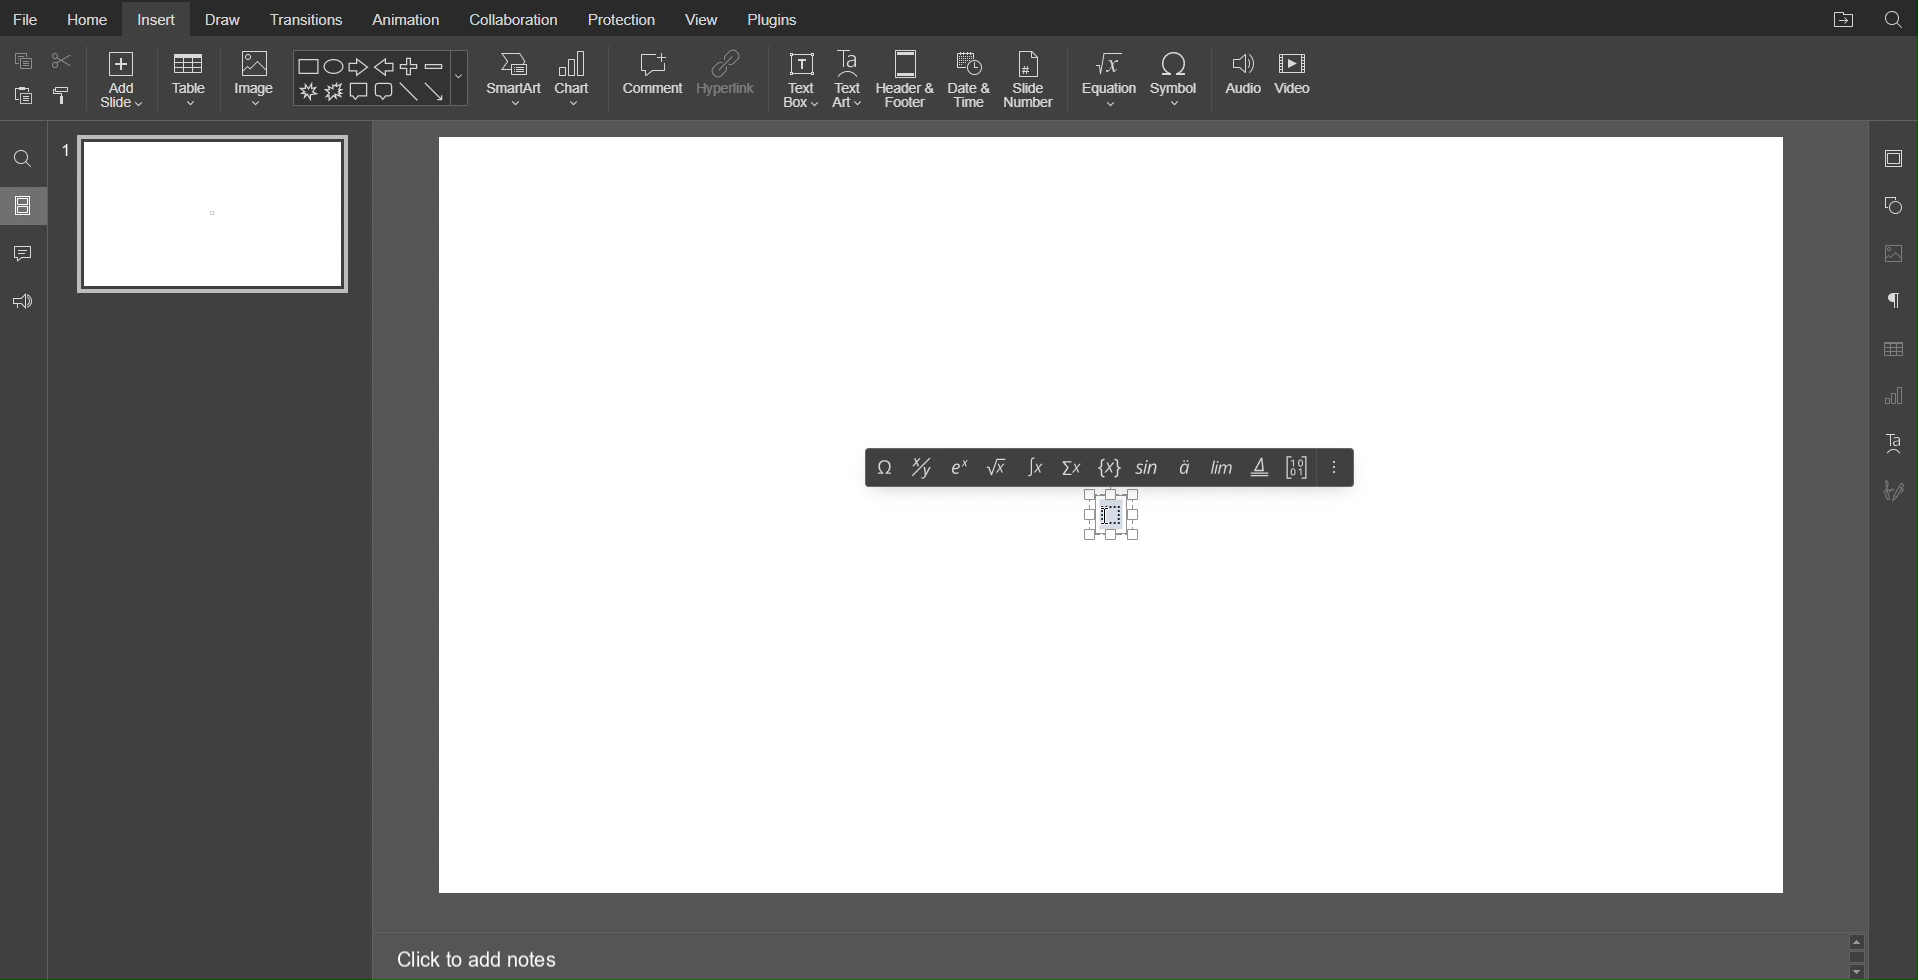 The height and width of the screenshot is (980, 1918). I want to click on Plugins, so click(771, 19).